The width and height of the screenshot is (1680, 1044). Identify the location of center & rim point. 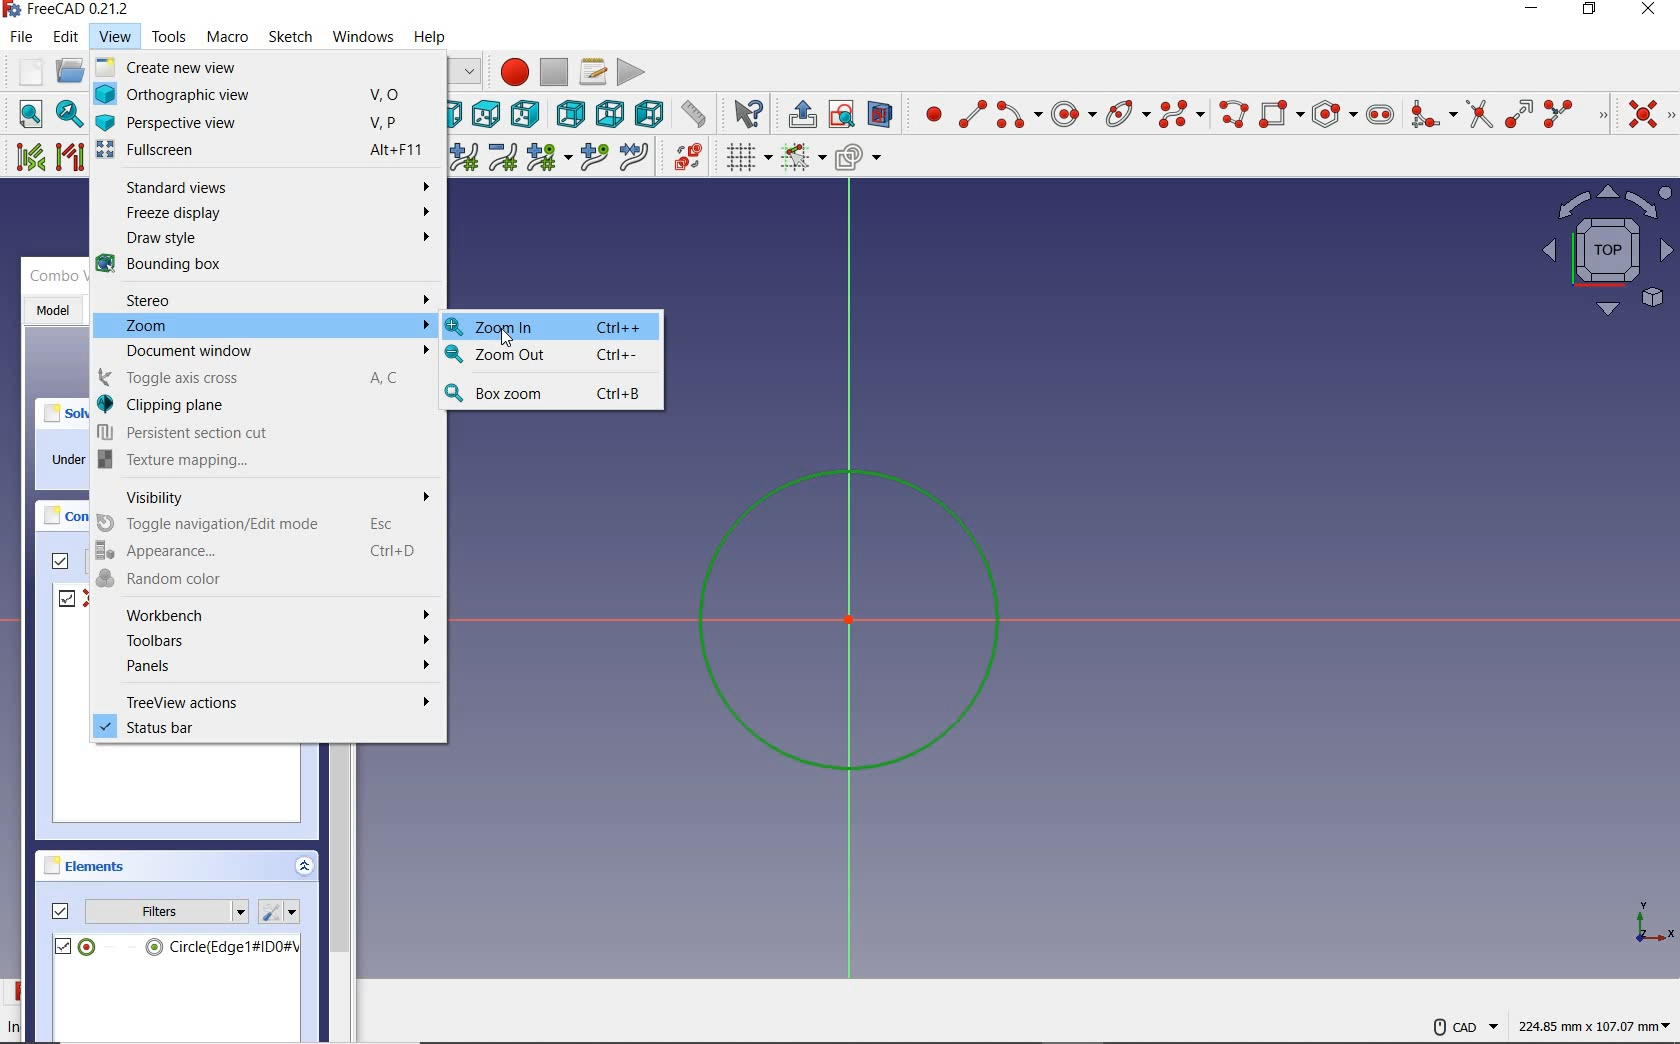
(1074, 117).